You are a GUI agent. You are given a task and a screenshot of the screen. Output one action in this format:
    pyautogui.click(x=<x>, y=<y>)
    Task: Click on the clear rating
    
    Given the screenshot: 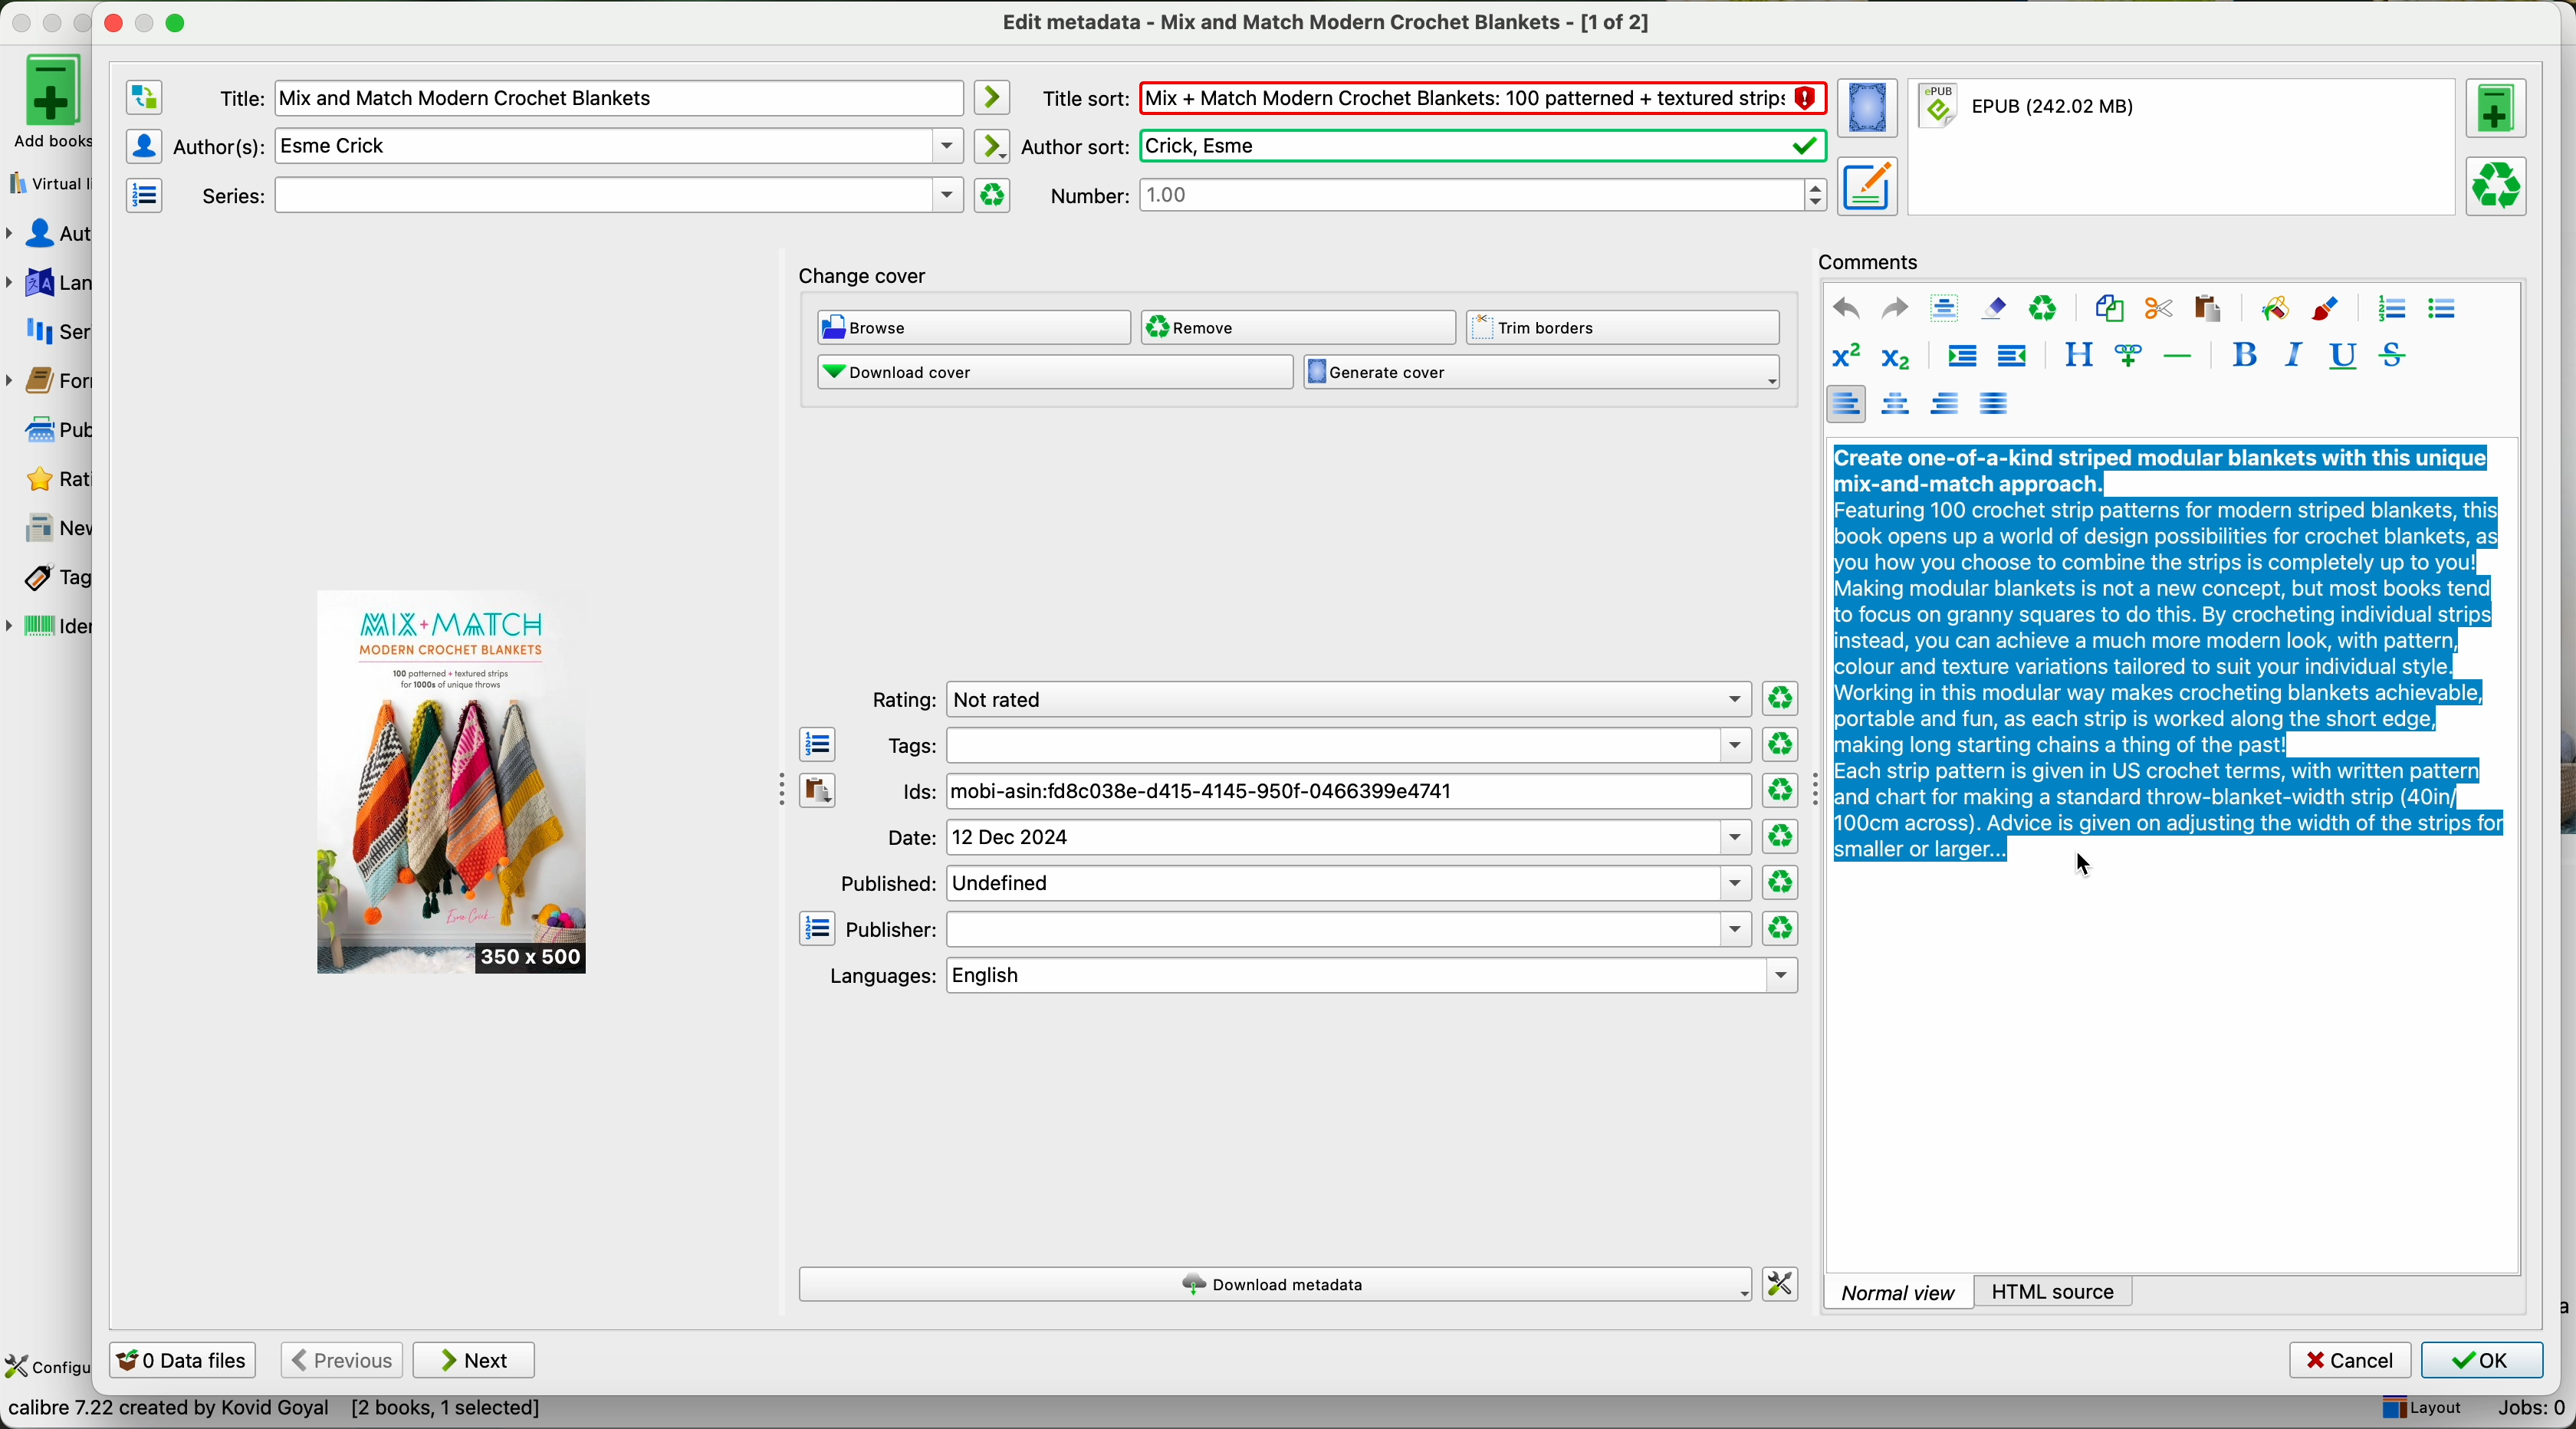 What is the action you would take?
    pyautogui.click(x=1779, y=745)
    